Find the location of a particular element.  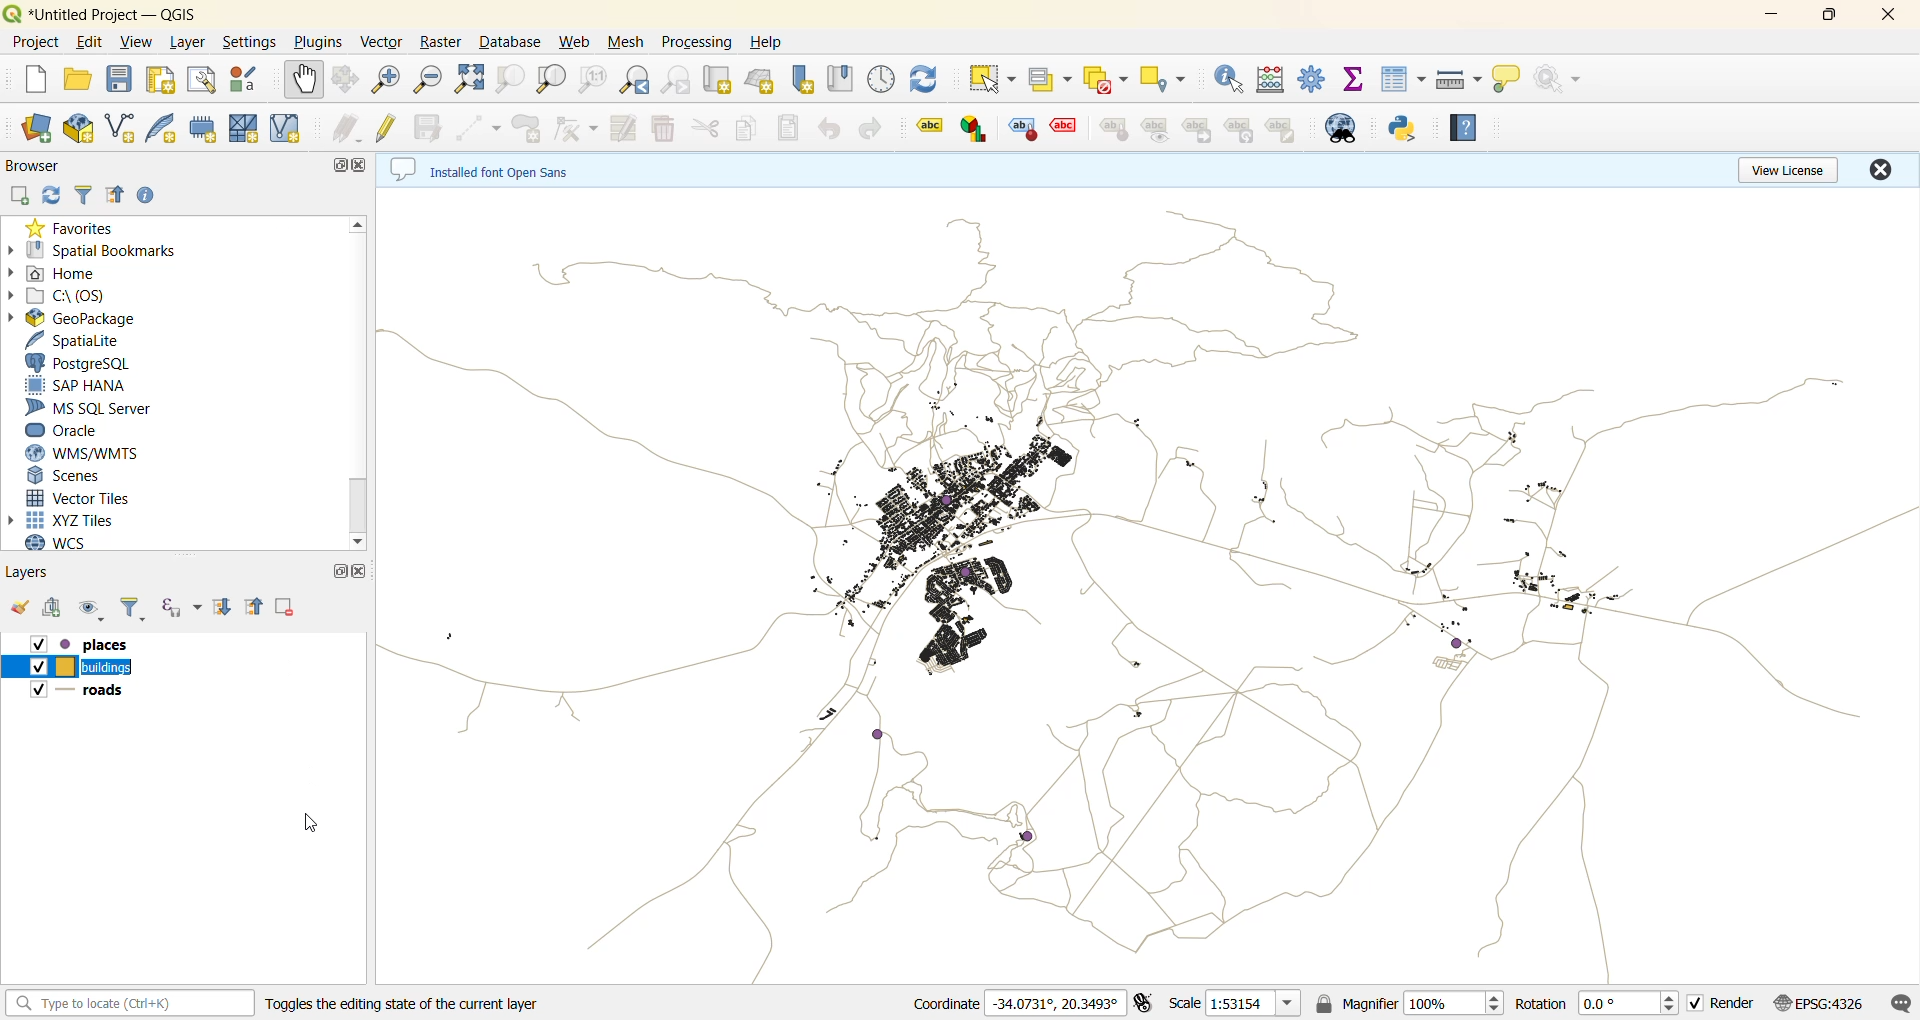

zoom out is located at coordinates (432, 80).